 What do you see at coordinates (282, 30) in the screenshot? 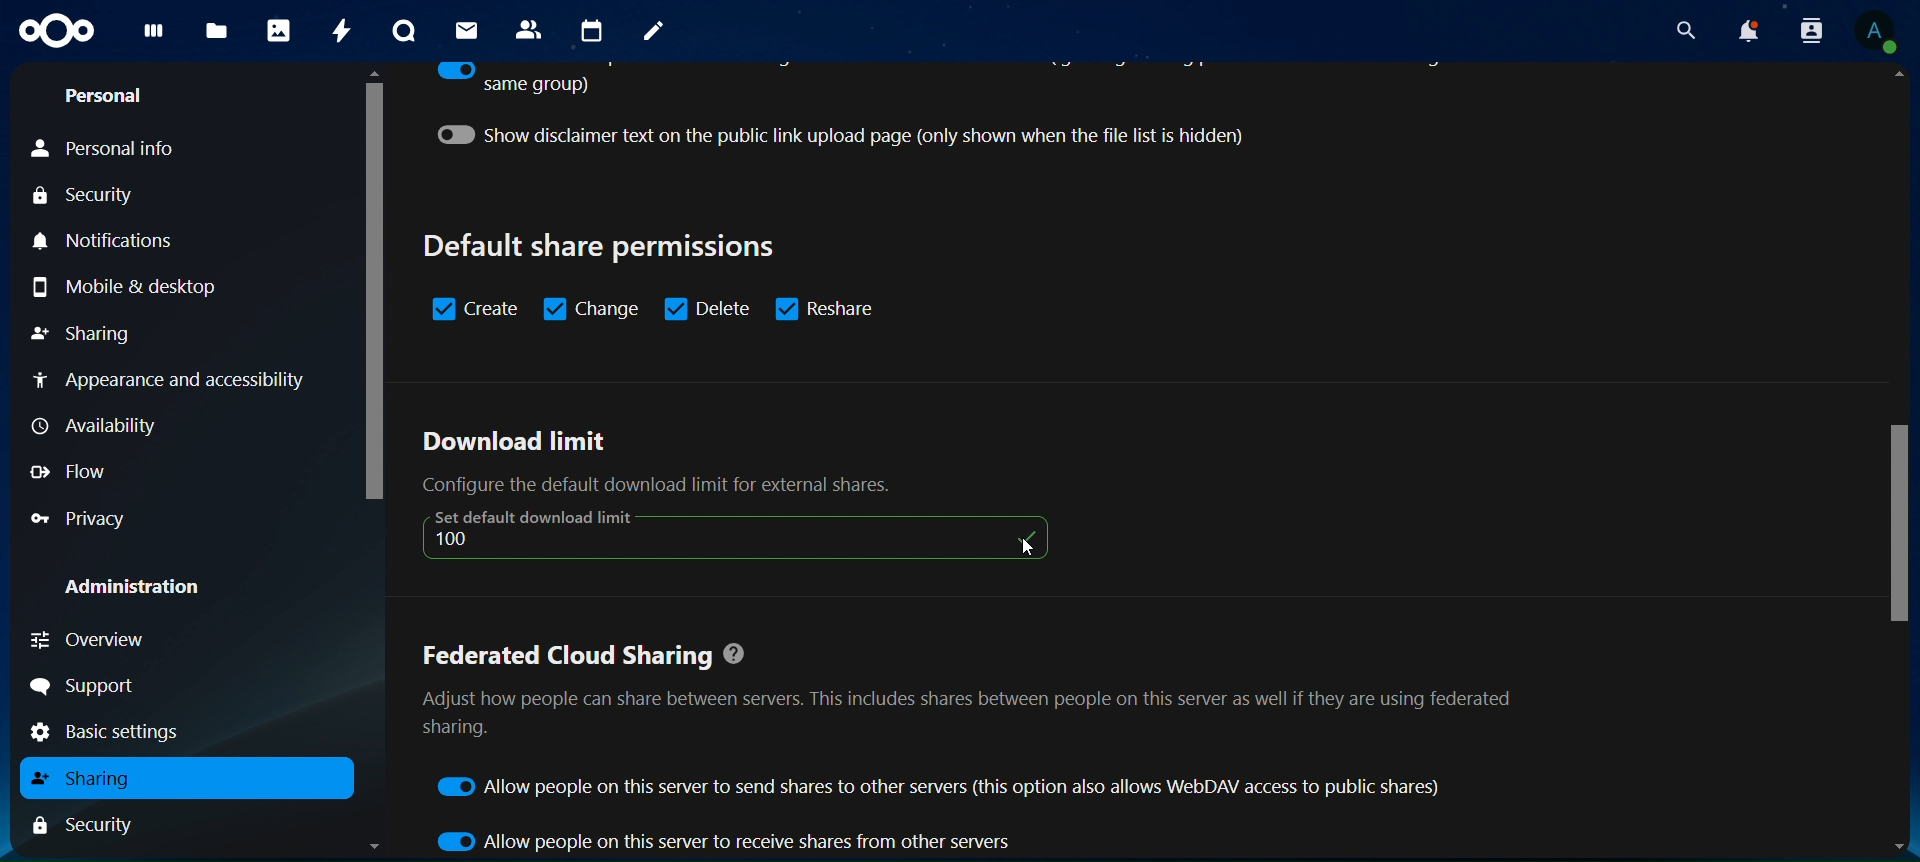
I see `photos` at bounding box center [282, 30].